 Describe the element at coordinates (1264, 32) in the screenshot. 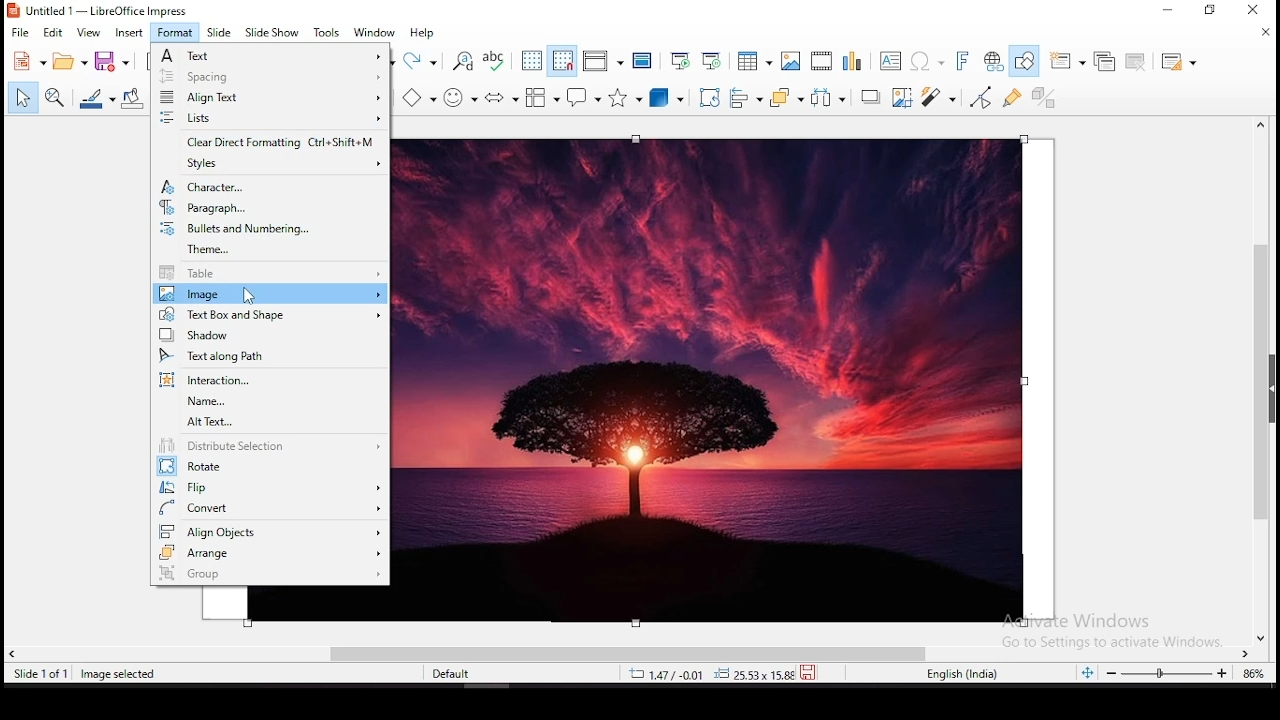

I see `close` at that location.